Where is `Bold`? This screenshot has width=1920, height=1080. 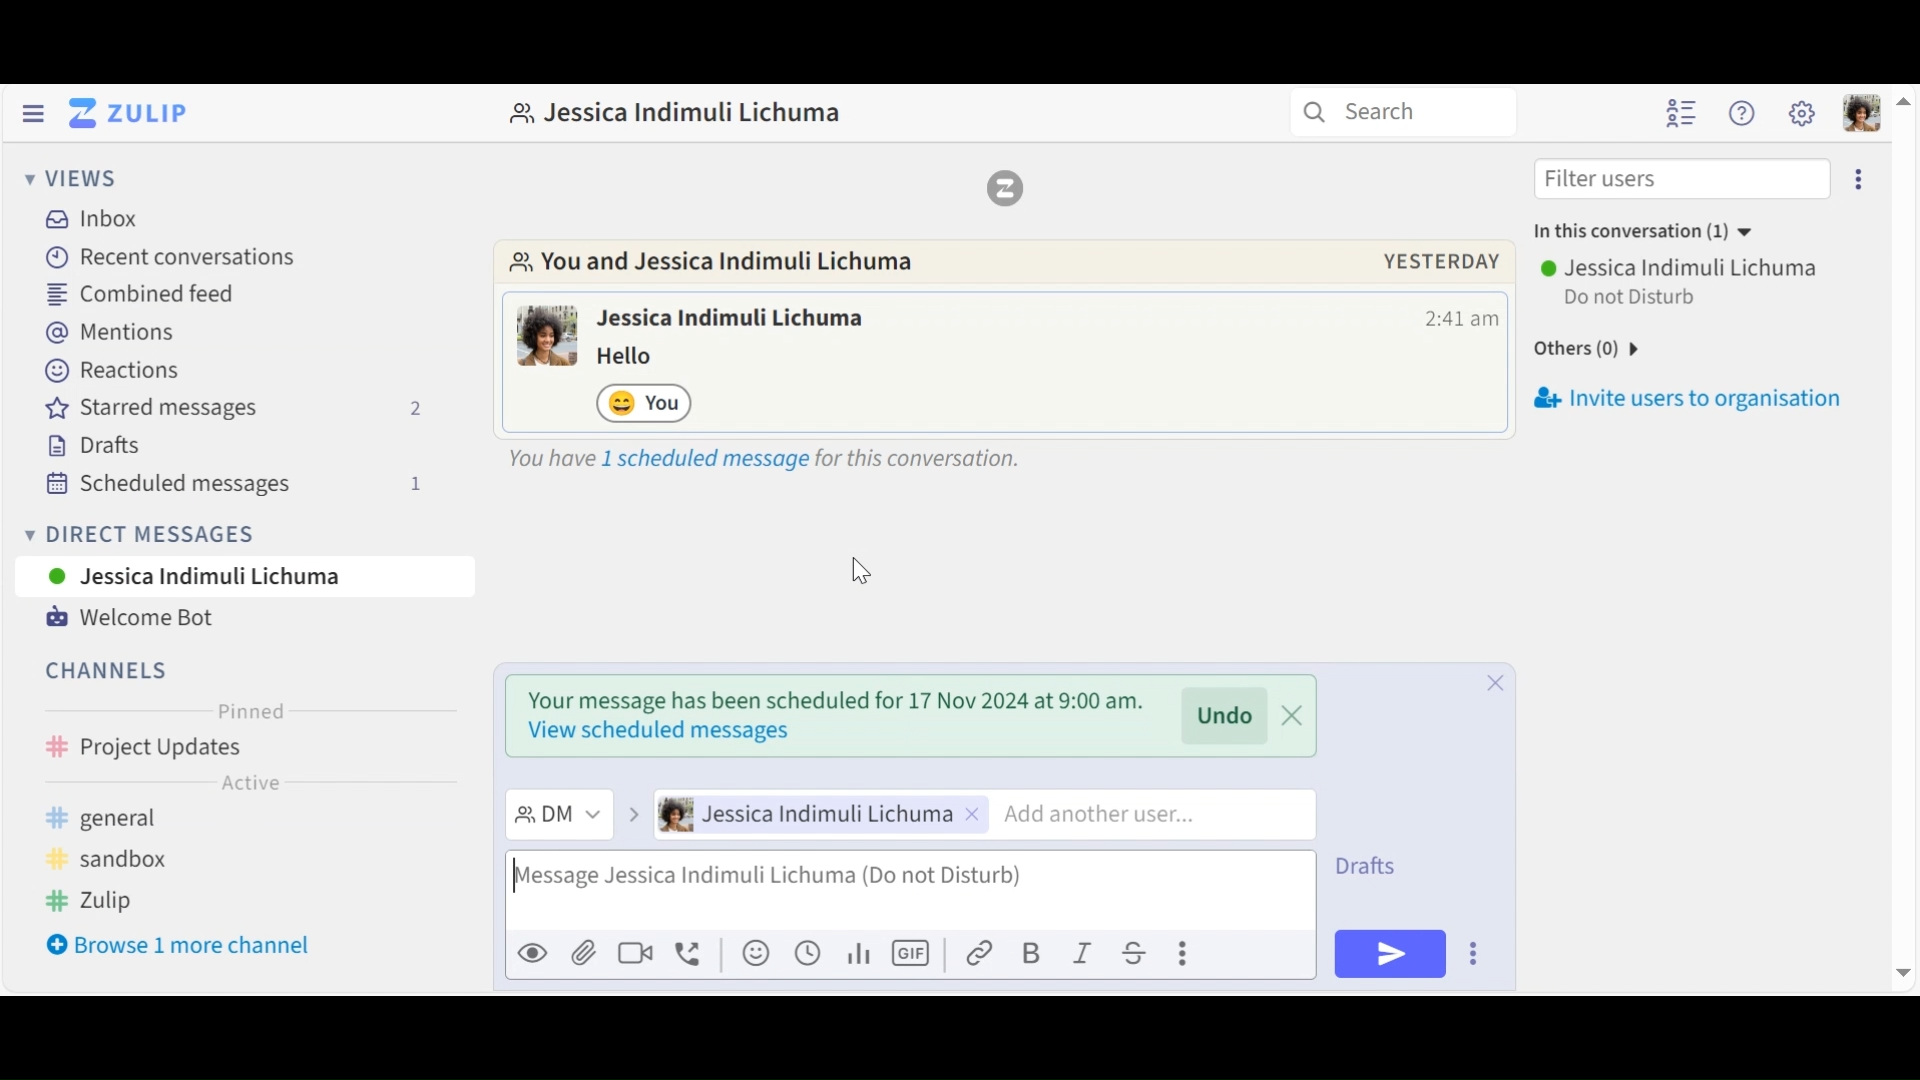
Bold is located at coordinates (1033, 953).